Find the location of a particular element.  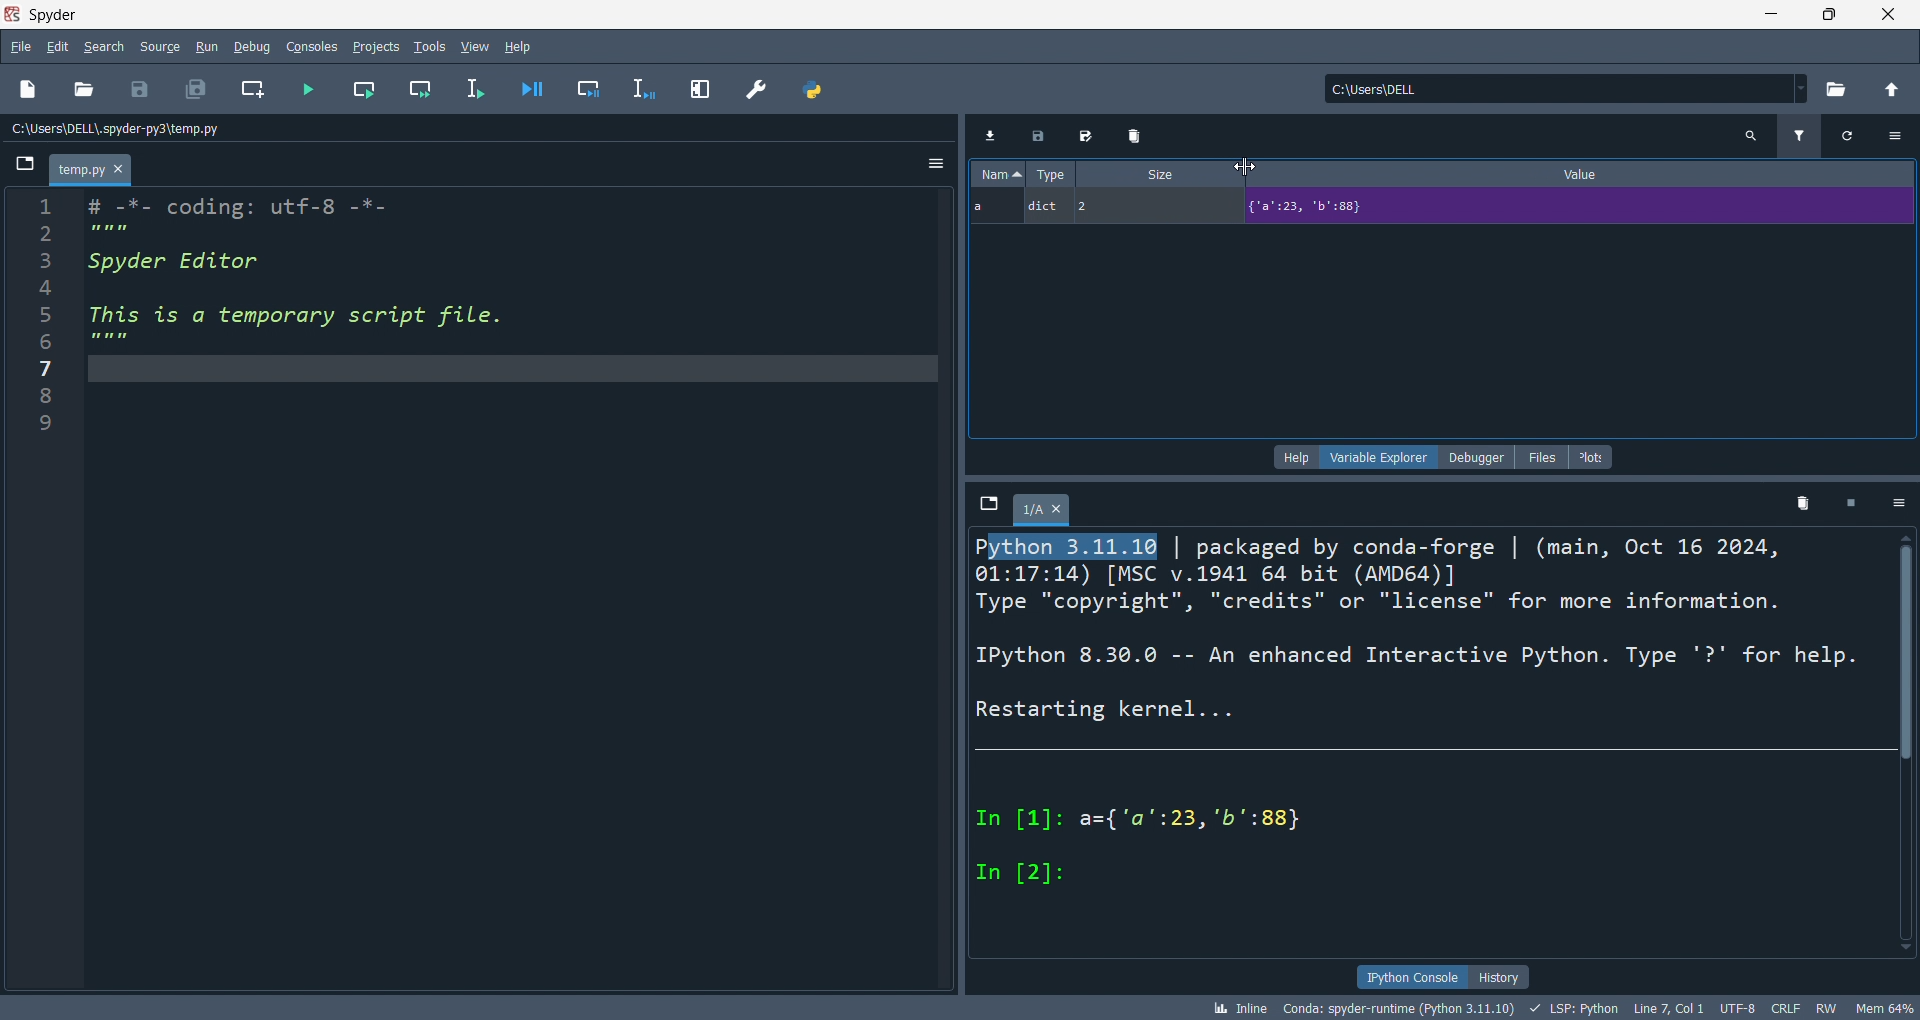

tools is located at coordinates (424, 46).